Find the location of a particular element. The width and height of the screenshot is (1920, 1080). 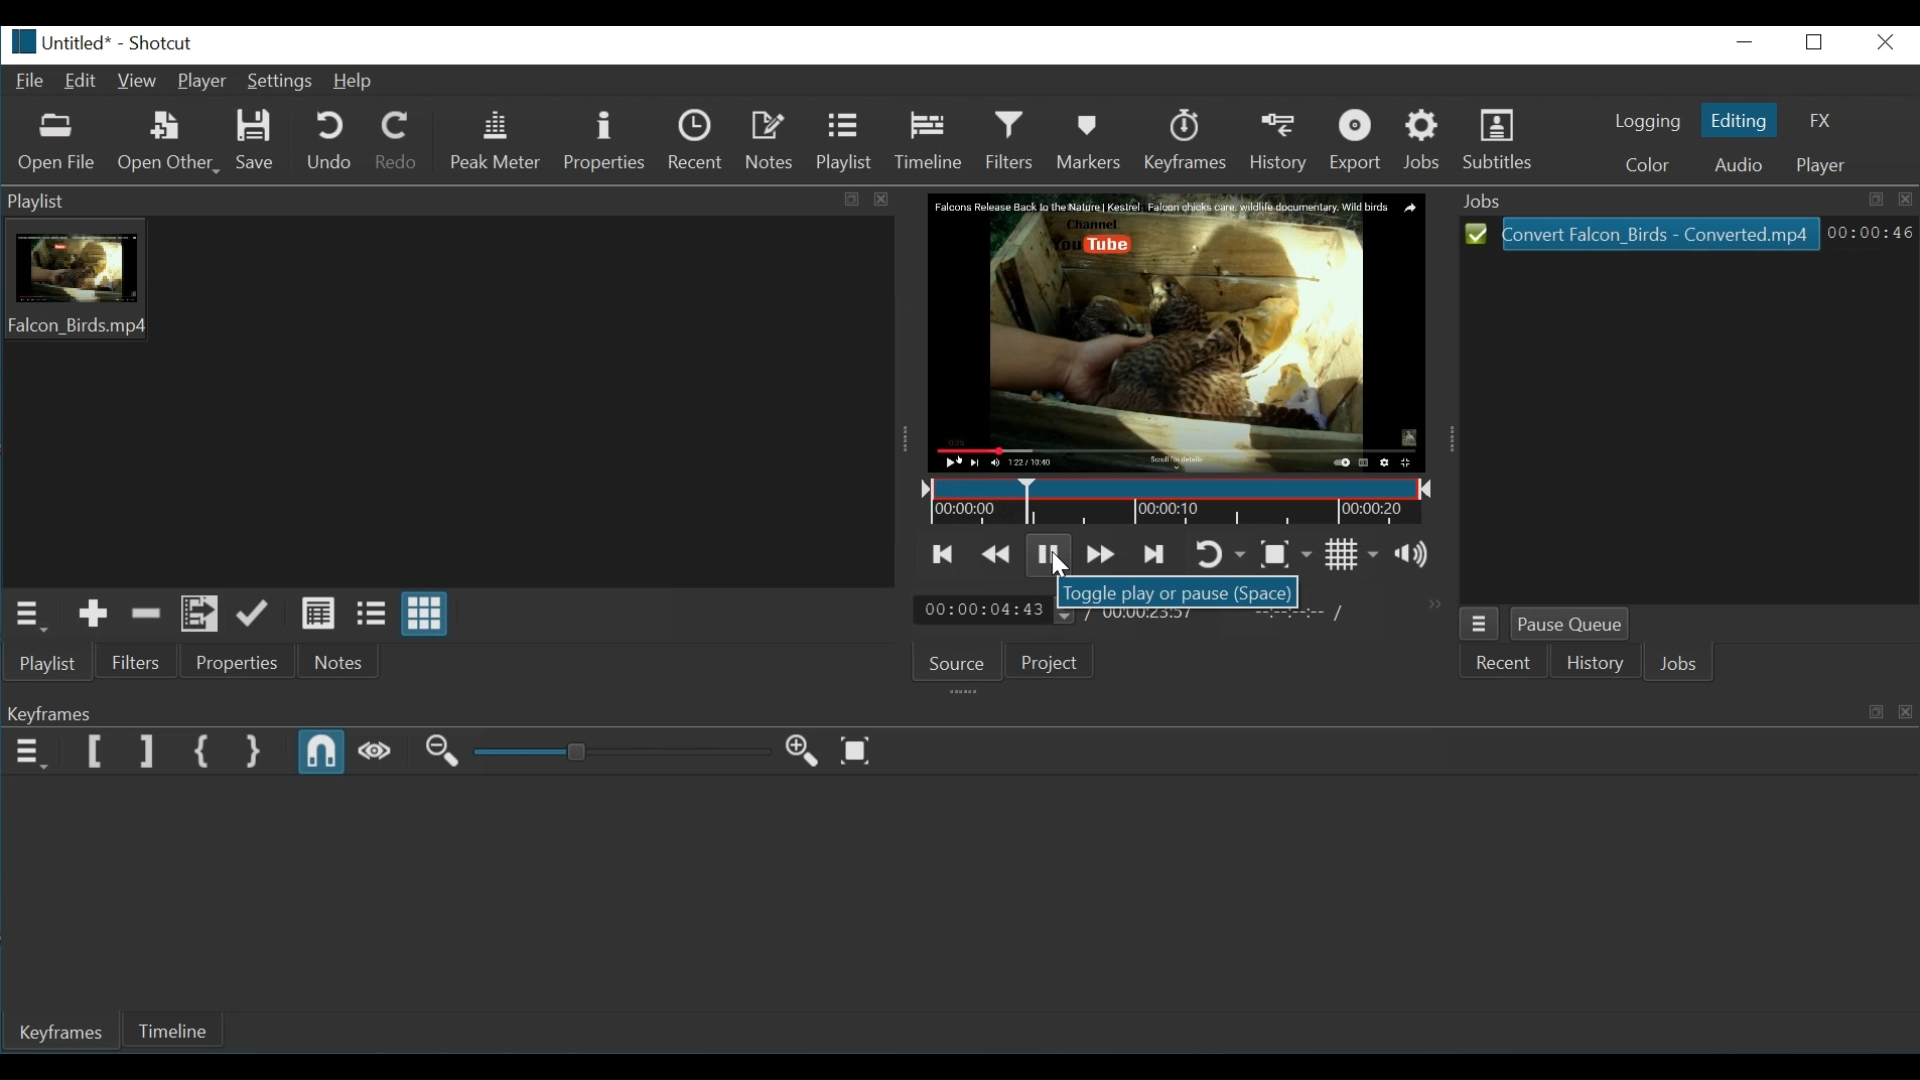

File is located at coordinates (28, 80).